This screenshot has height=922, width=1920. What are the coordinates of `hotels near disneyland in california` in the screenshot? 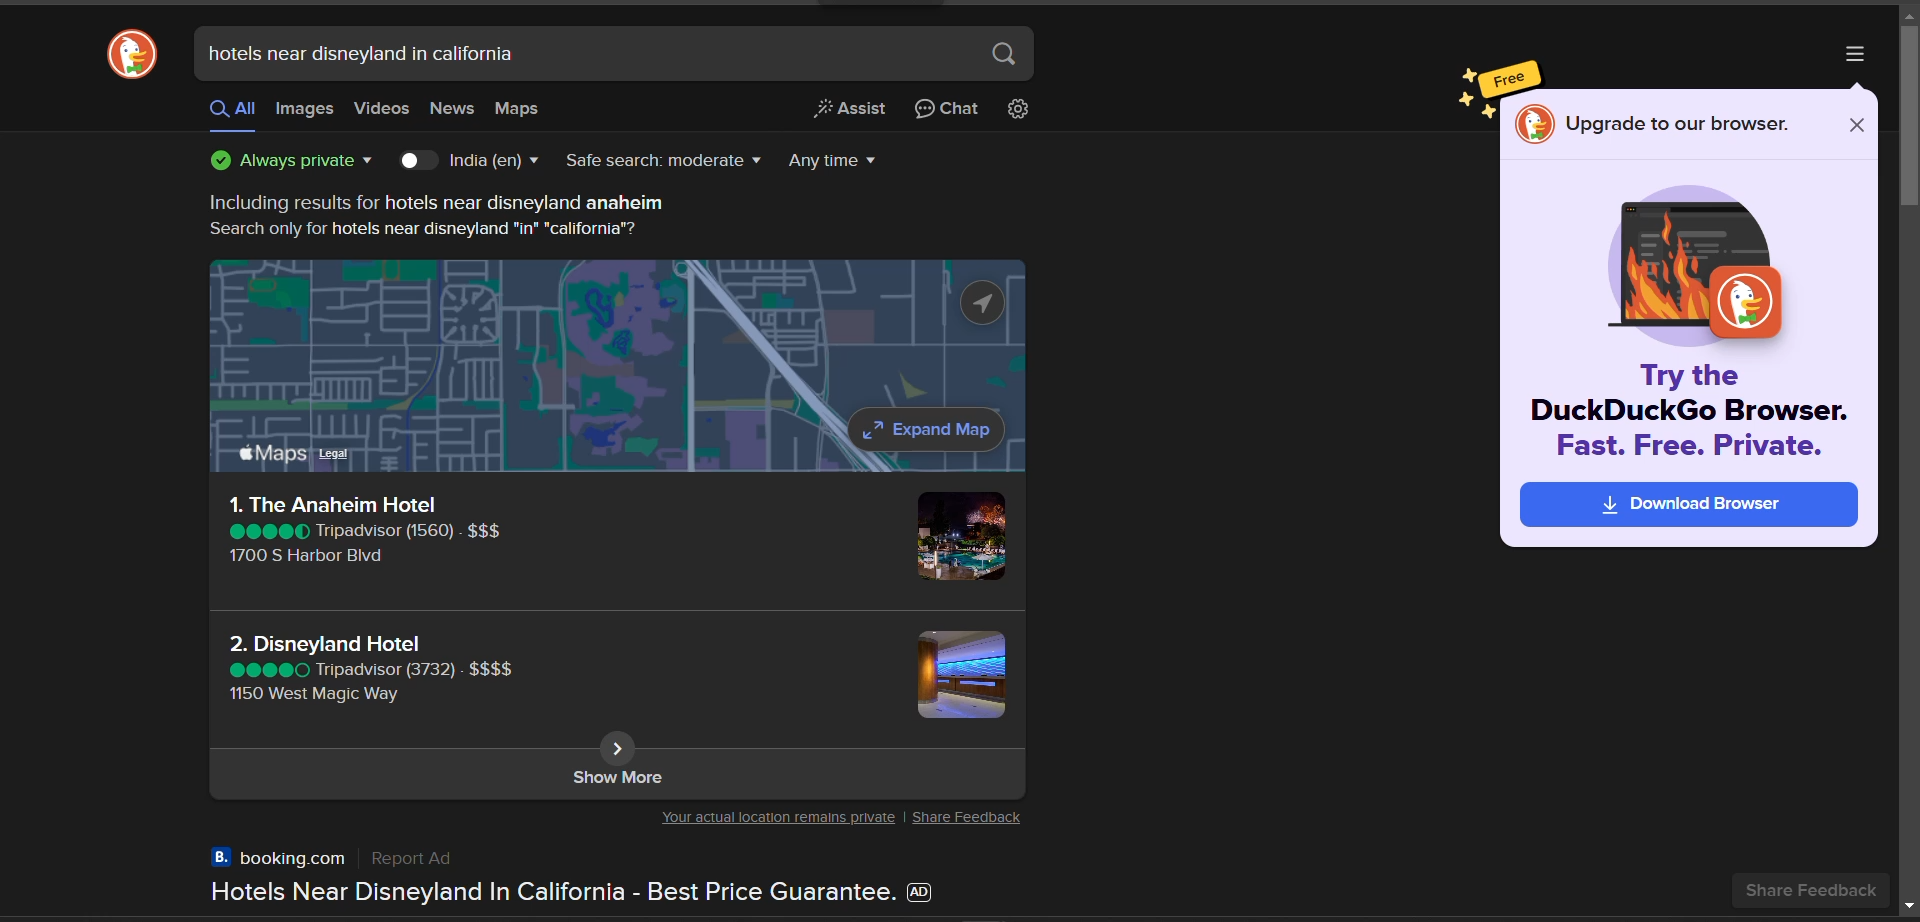 It's located at (363, 53).